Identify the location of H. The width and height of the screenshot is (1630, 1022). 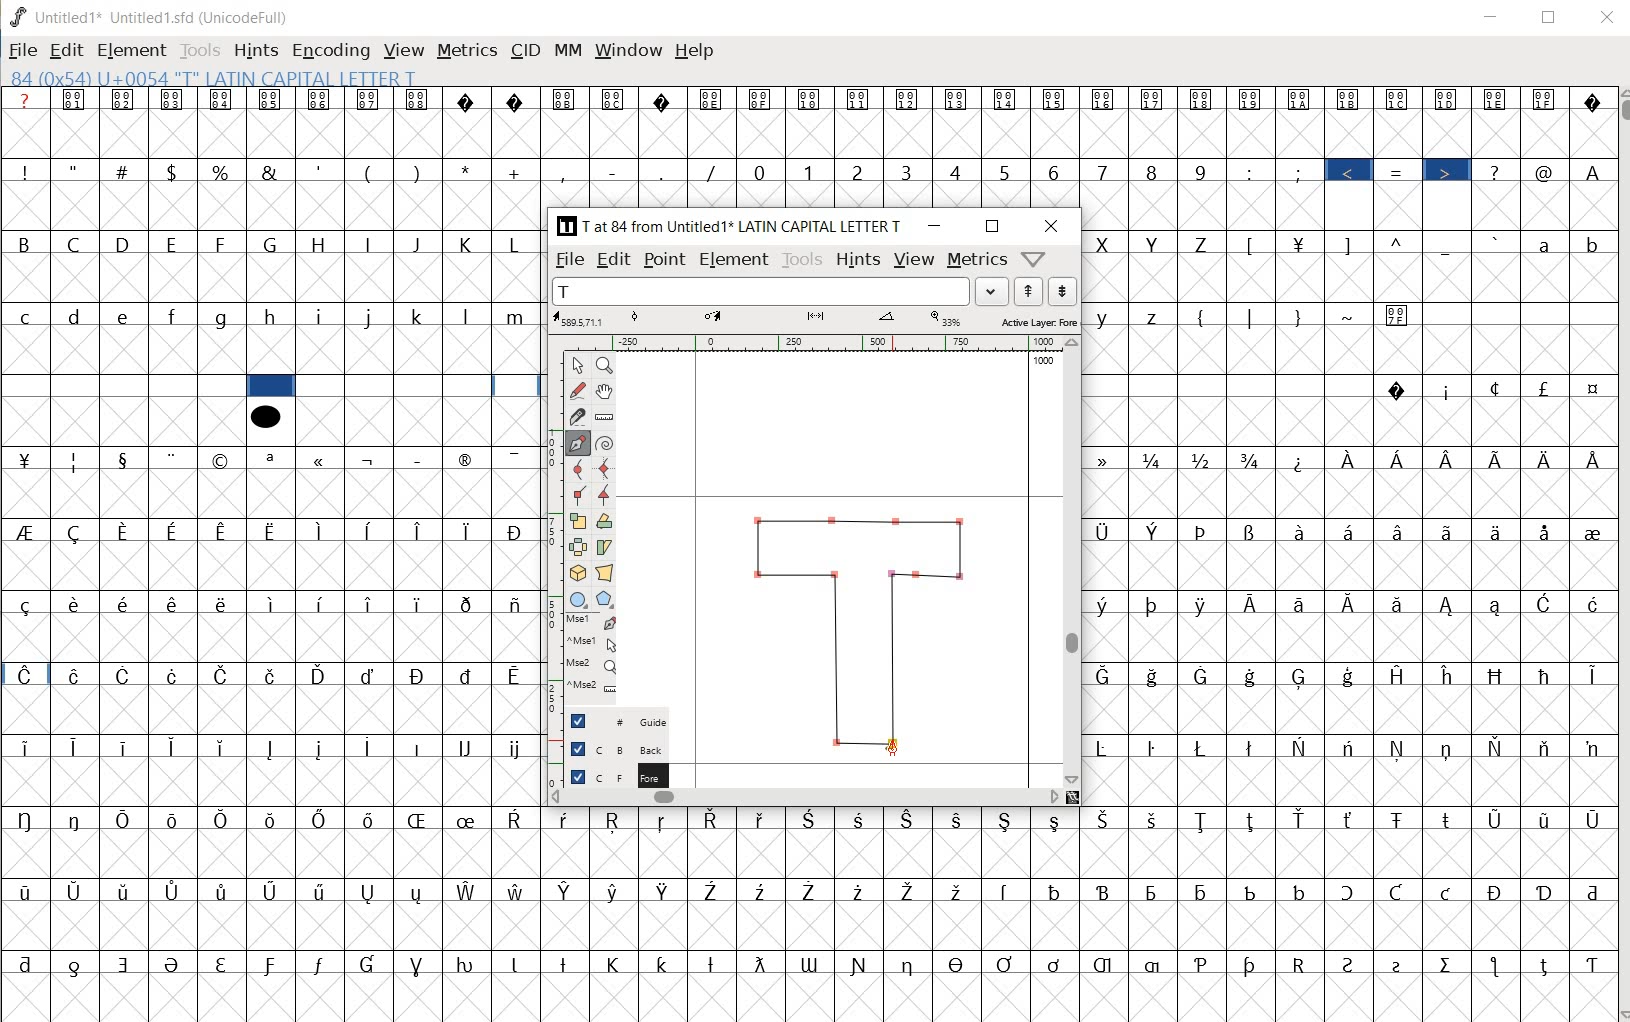
(321, 244).